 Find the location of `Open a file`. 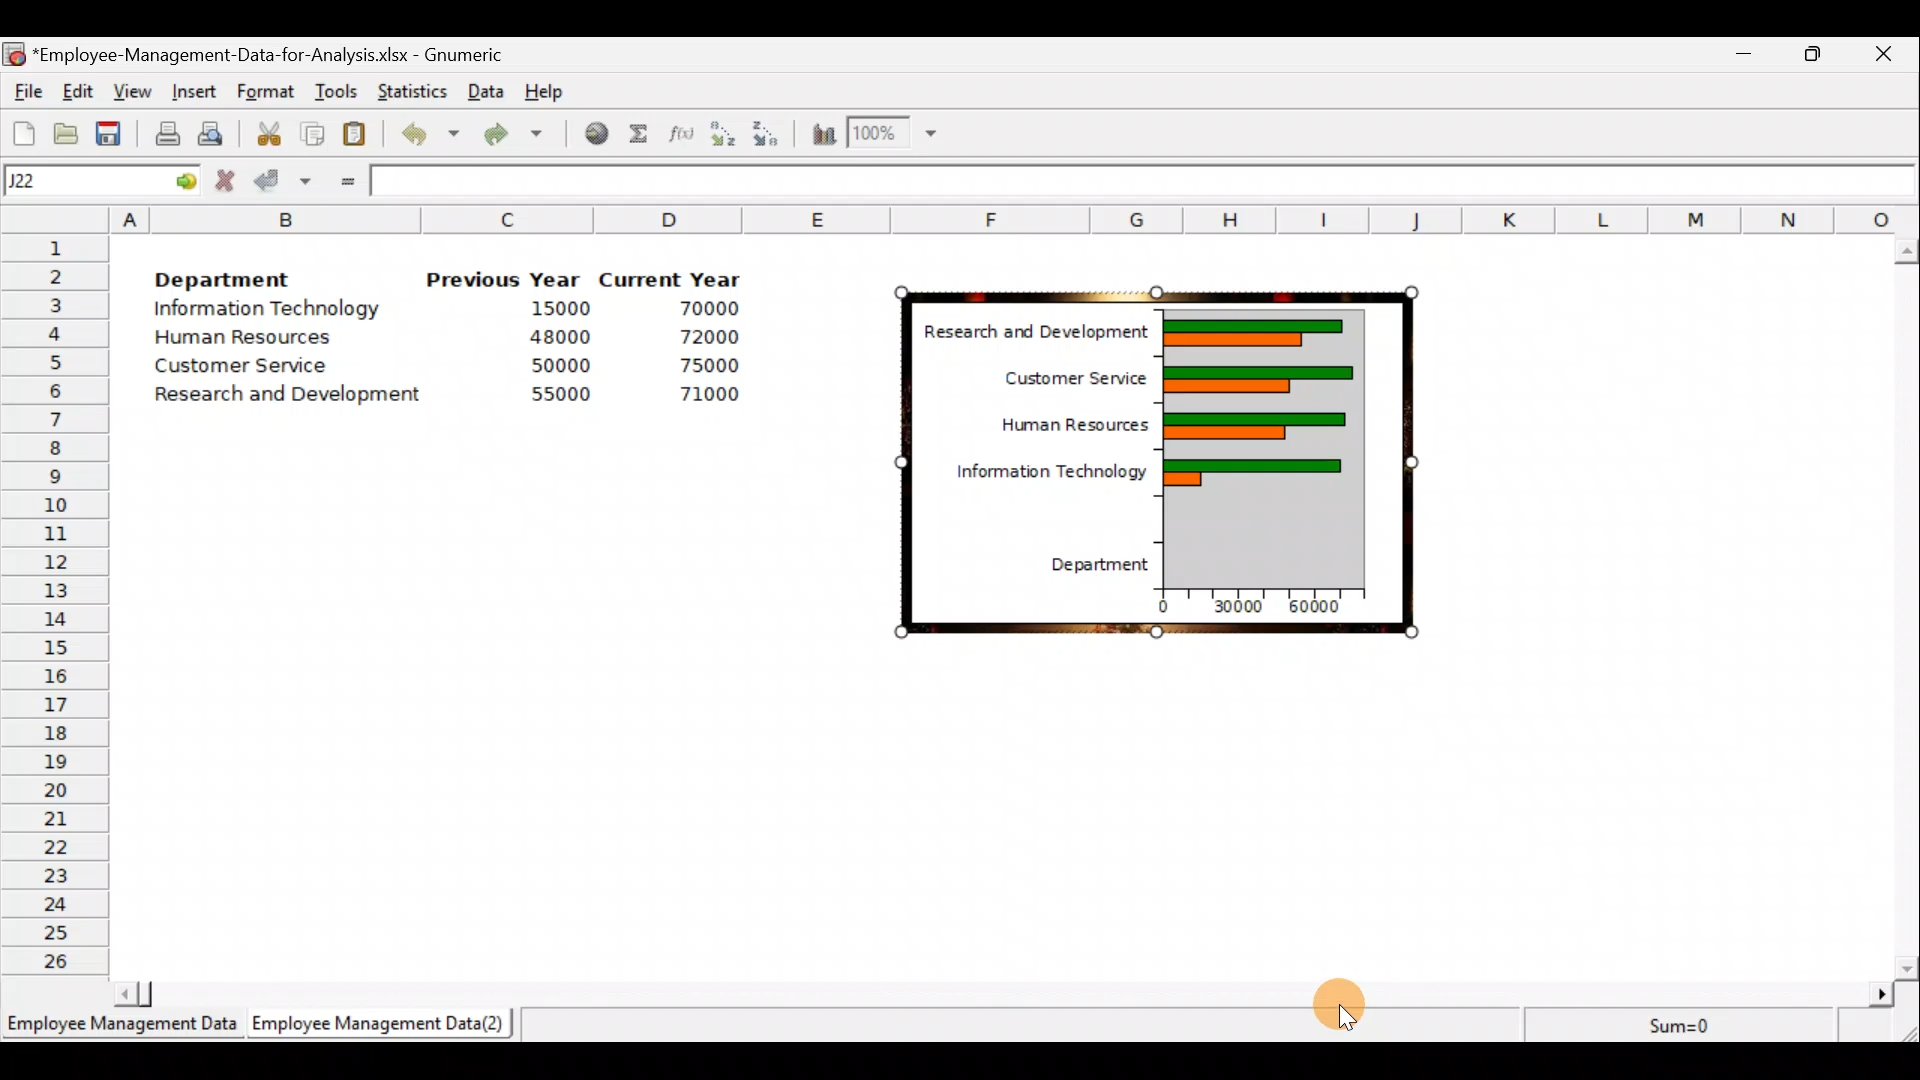

Open a file is located at coordinates (65, 131).